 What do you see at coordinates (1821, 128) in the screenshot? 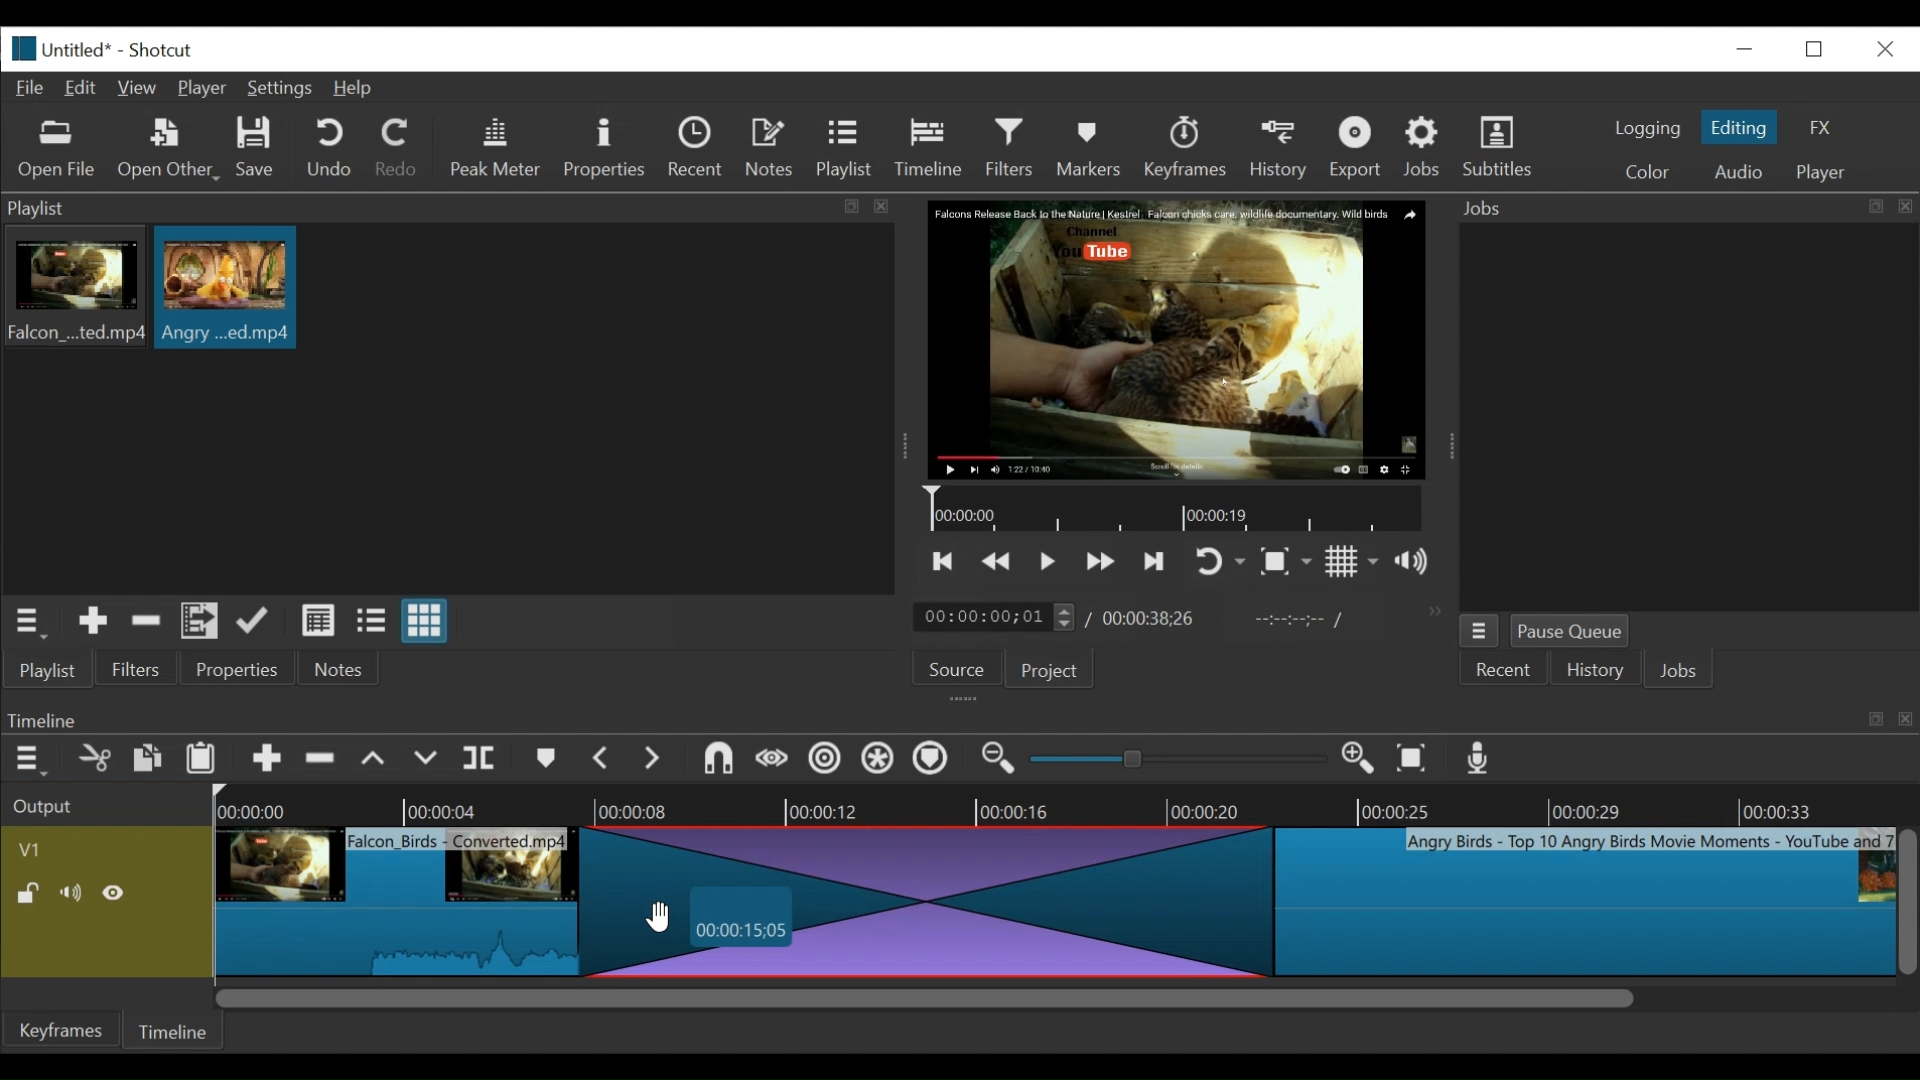
I see `FX` at bounding box center [1821, 128].